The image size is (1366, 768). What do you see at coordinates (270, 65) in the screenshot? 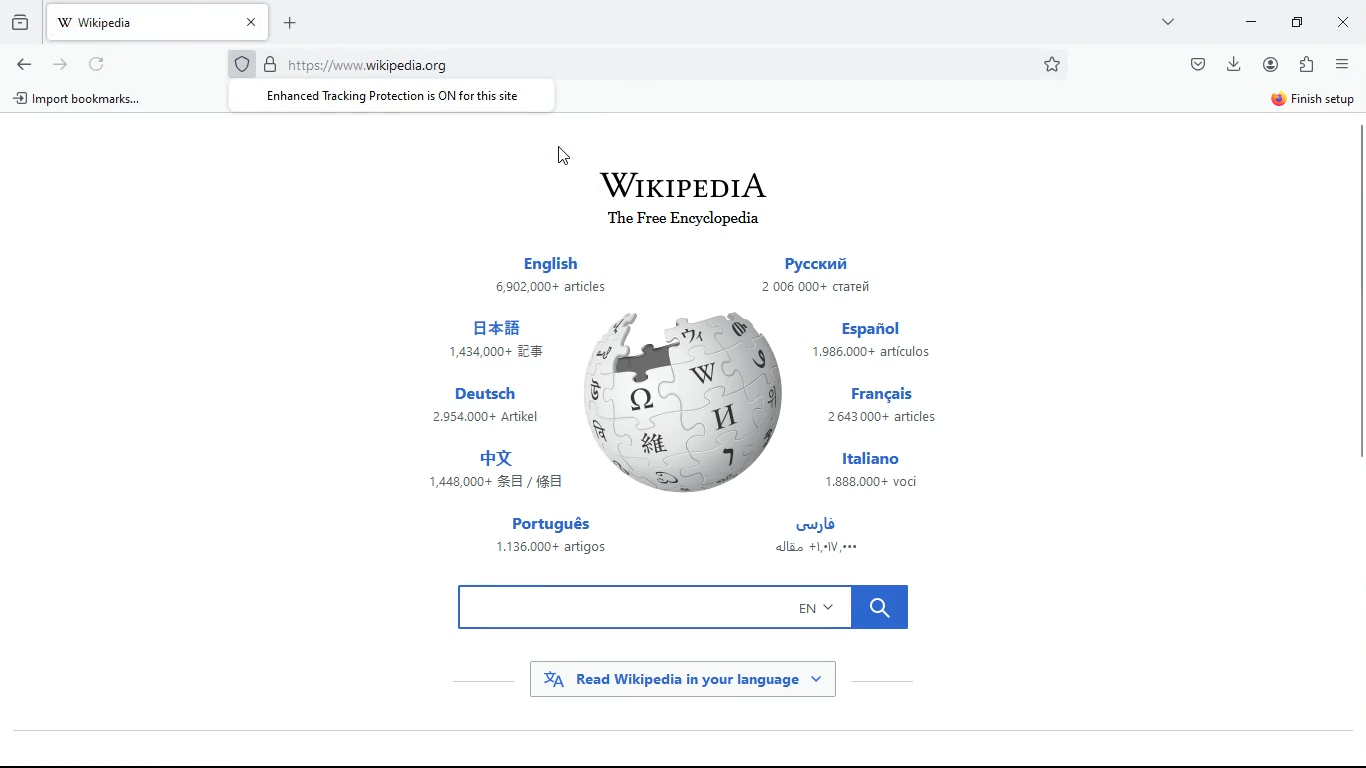
I see `locked` at bounding box center [270, 65].